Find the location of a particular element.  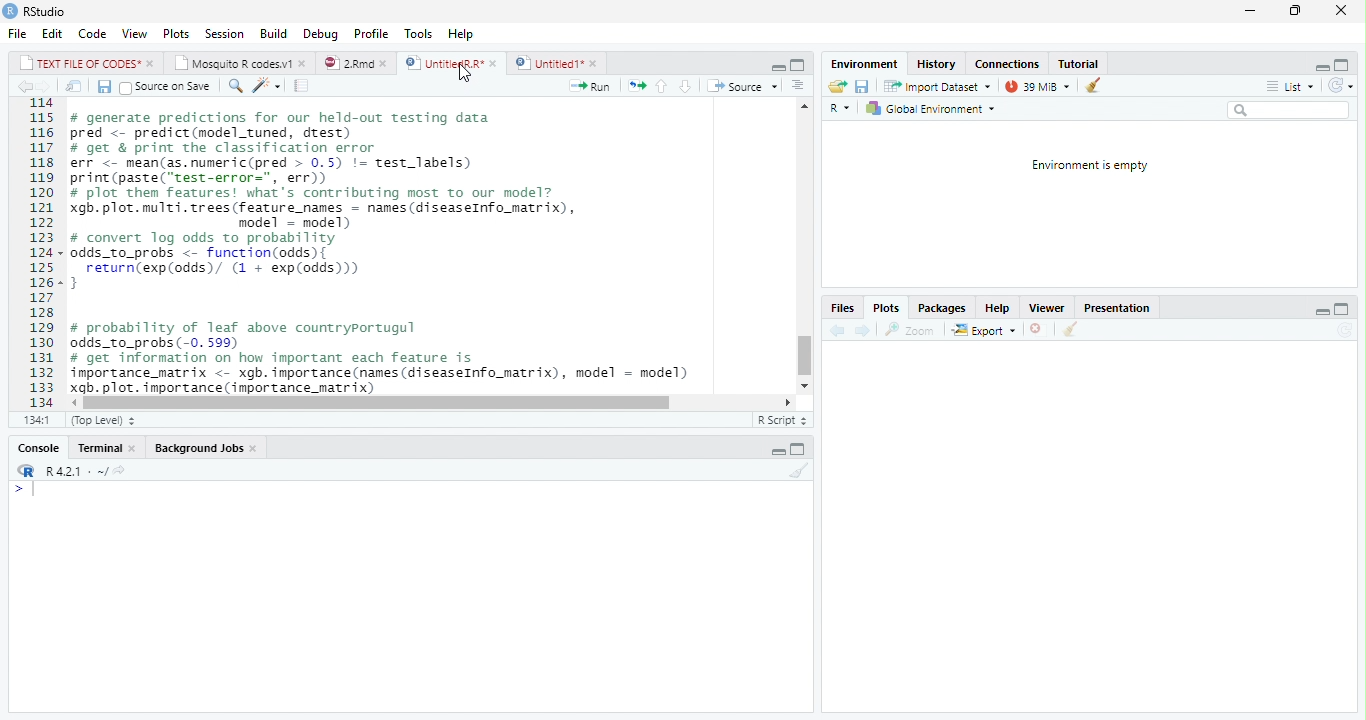

Next is located at coordinates (862, 331).